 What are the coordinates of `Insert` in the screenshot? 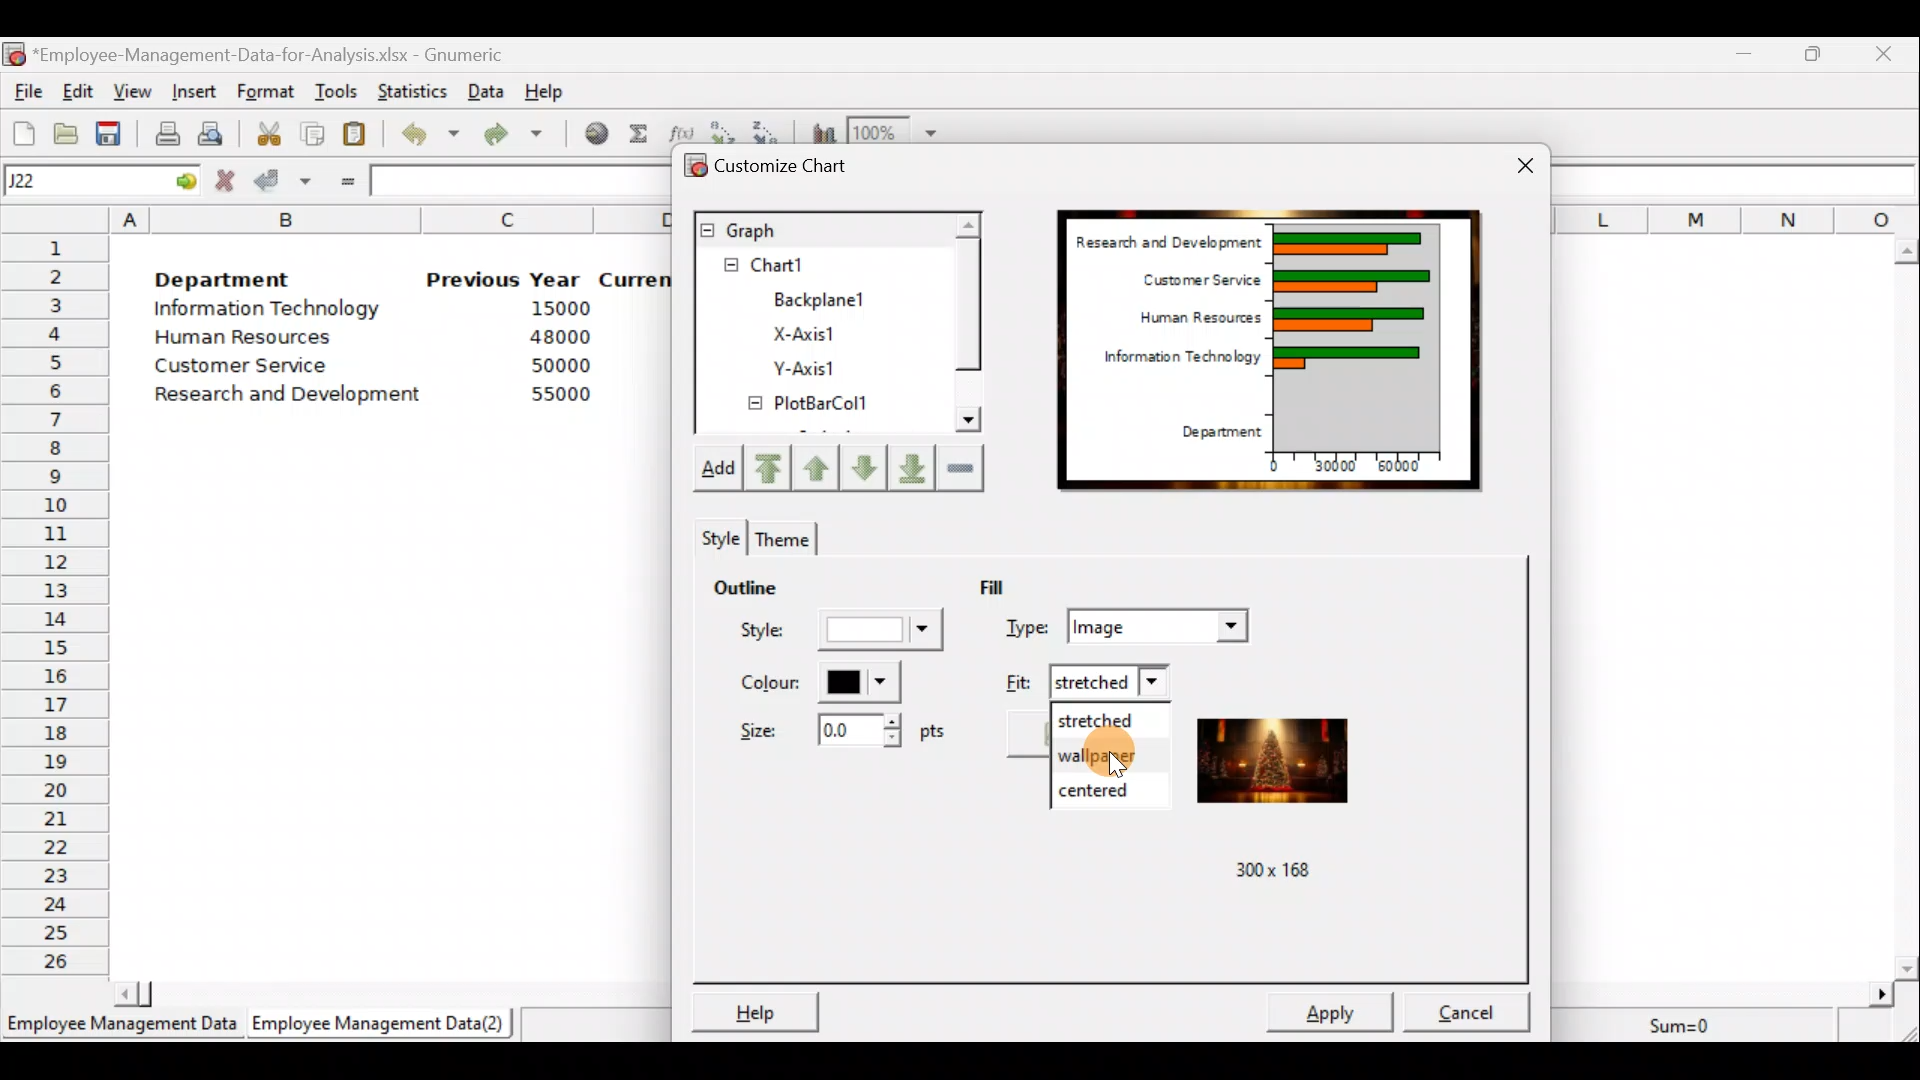 It's located at (198, 89).